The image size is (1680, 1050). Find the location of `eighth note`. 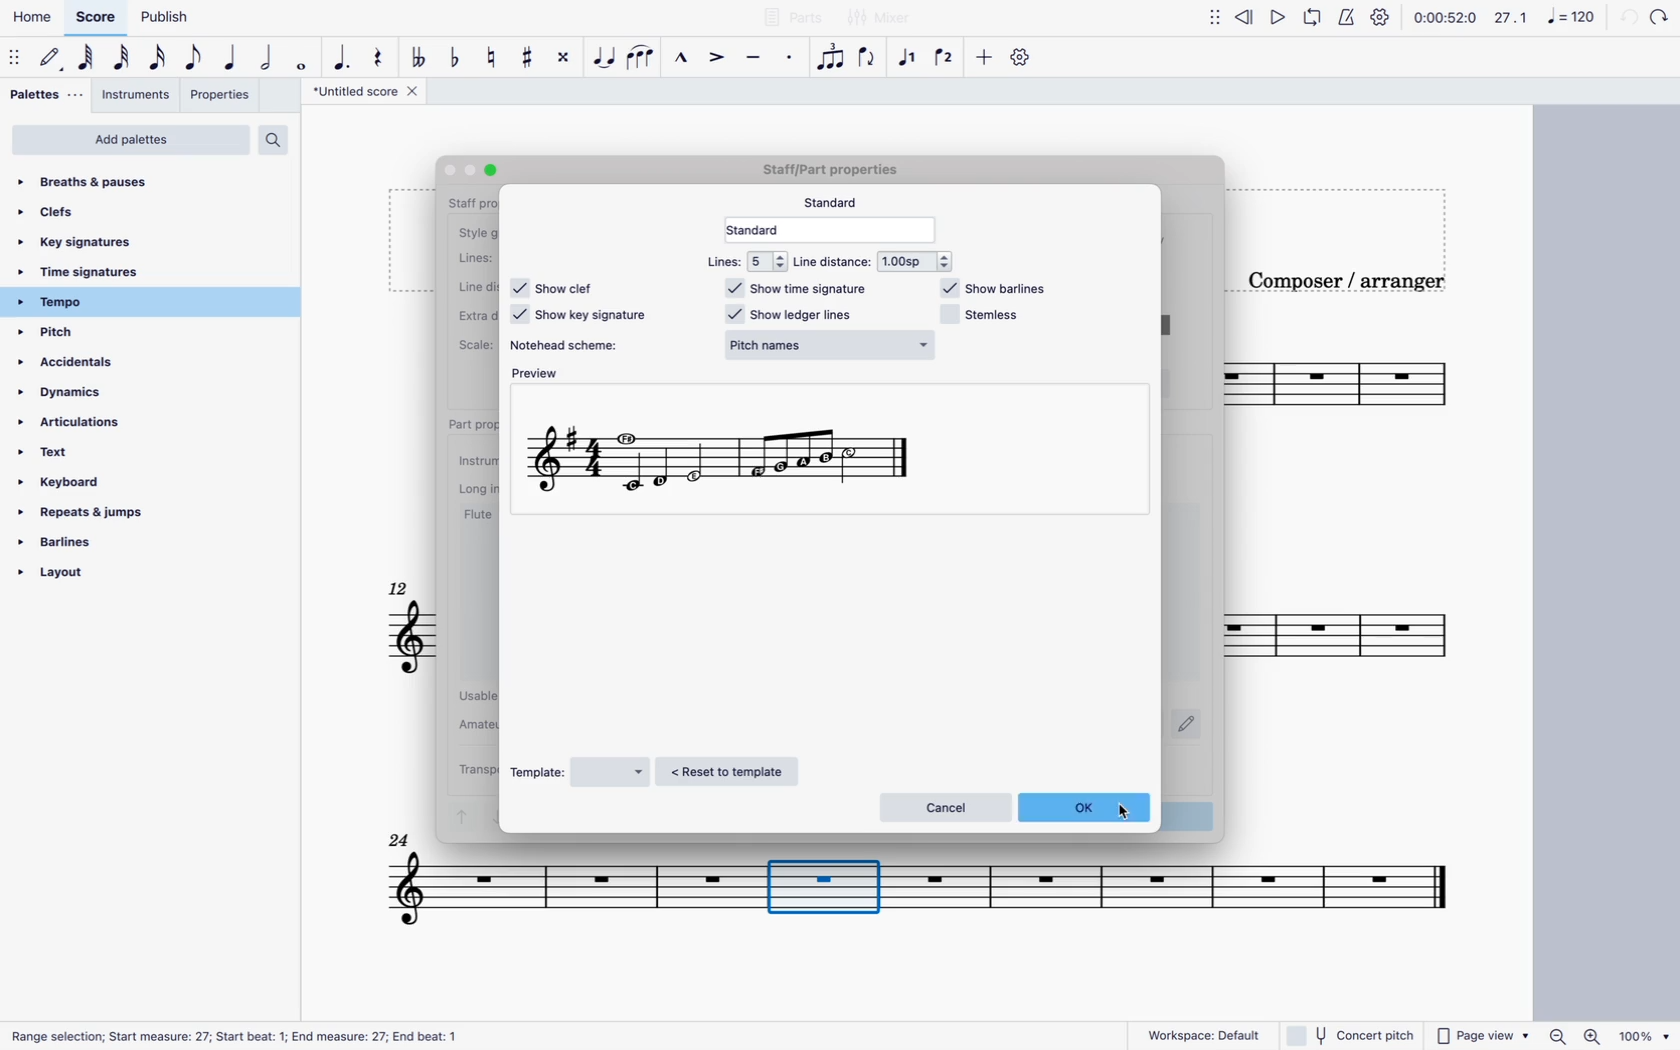

eighth note is located at coordinates (195, 58).